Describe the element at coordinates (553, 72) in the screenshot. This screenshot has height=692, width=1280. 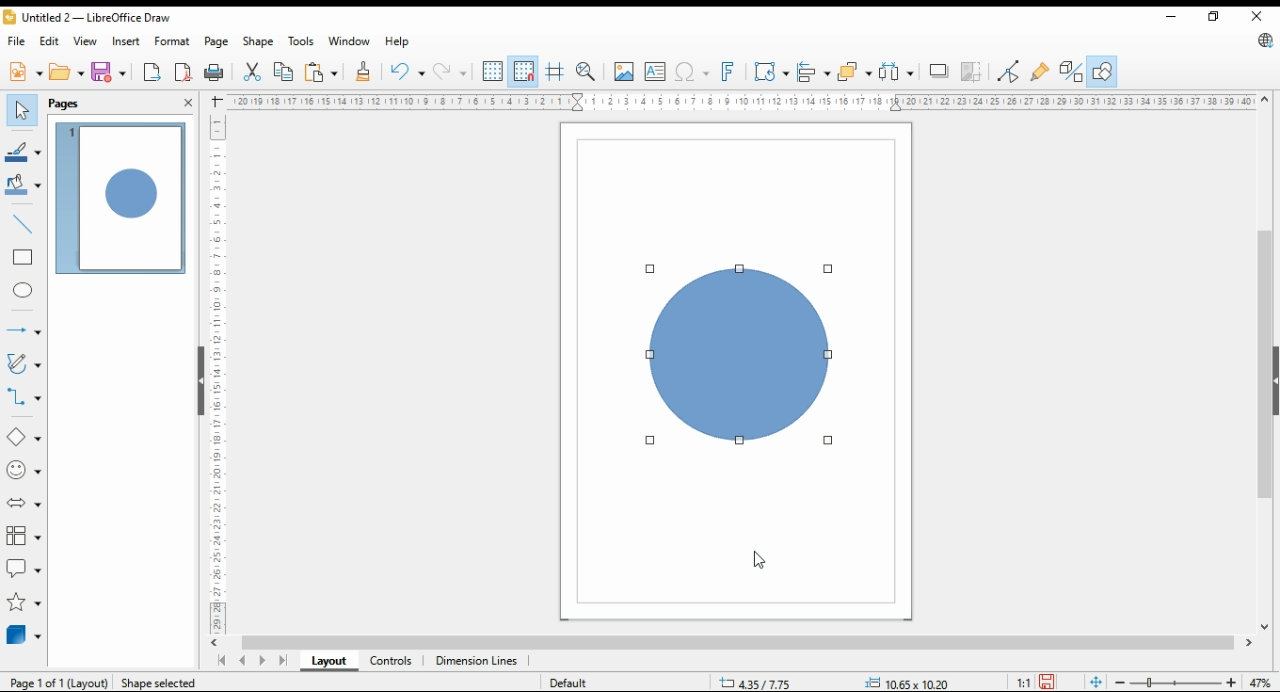
I see `helplines while moving` at that location.